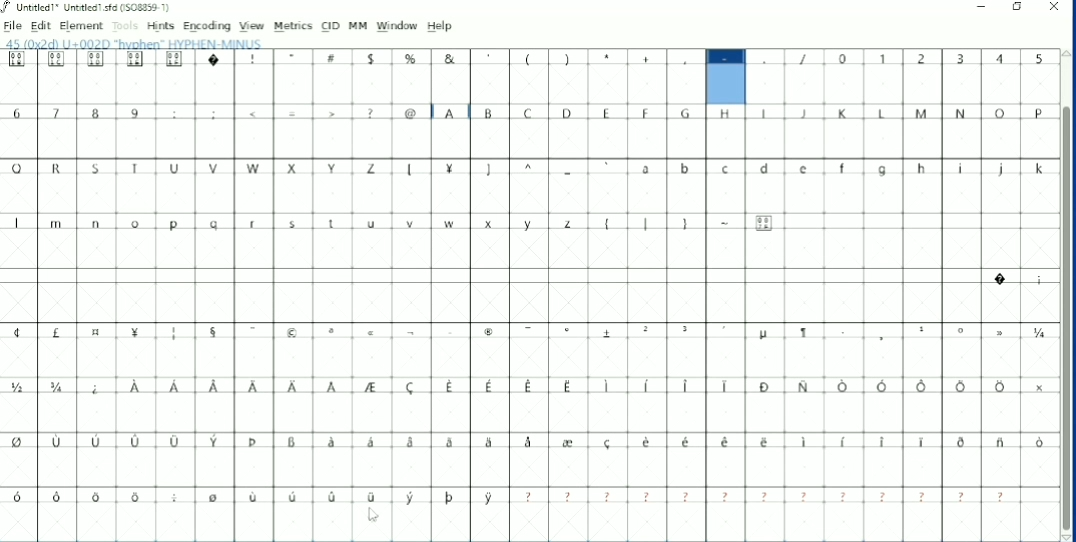  I want to click on Cursor, so click(375, 515).